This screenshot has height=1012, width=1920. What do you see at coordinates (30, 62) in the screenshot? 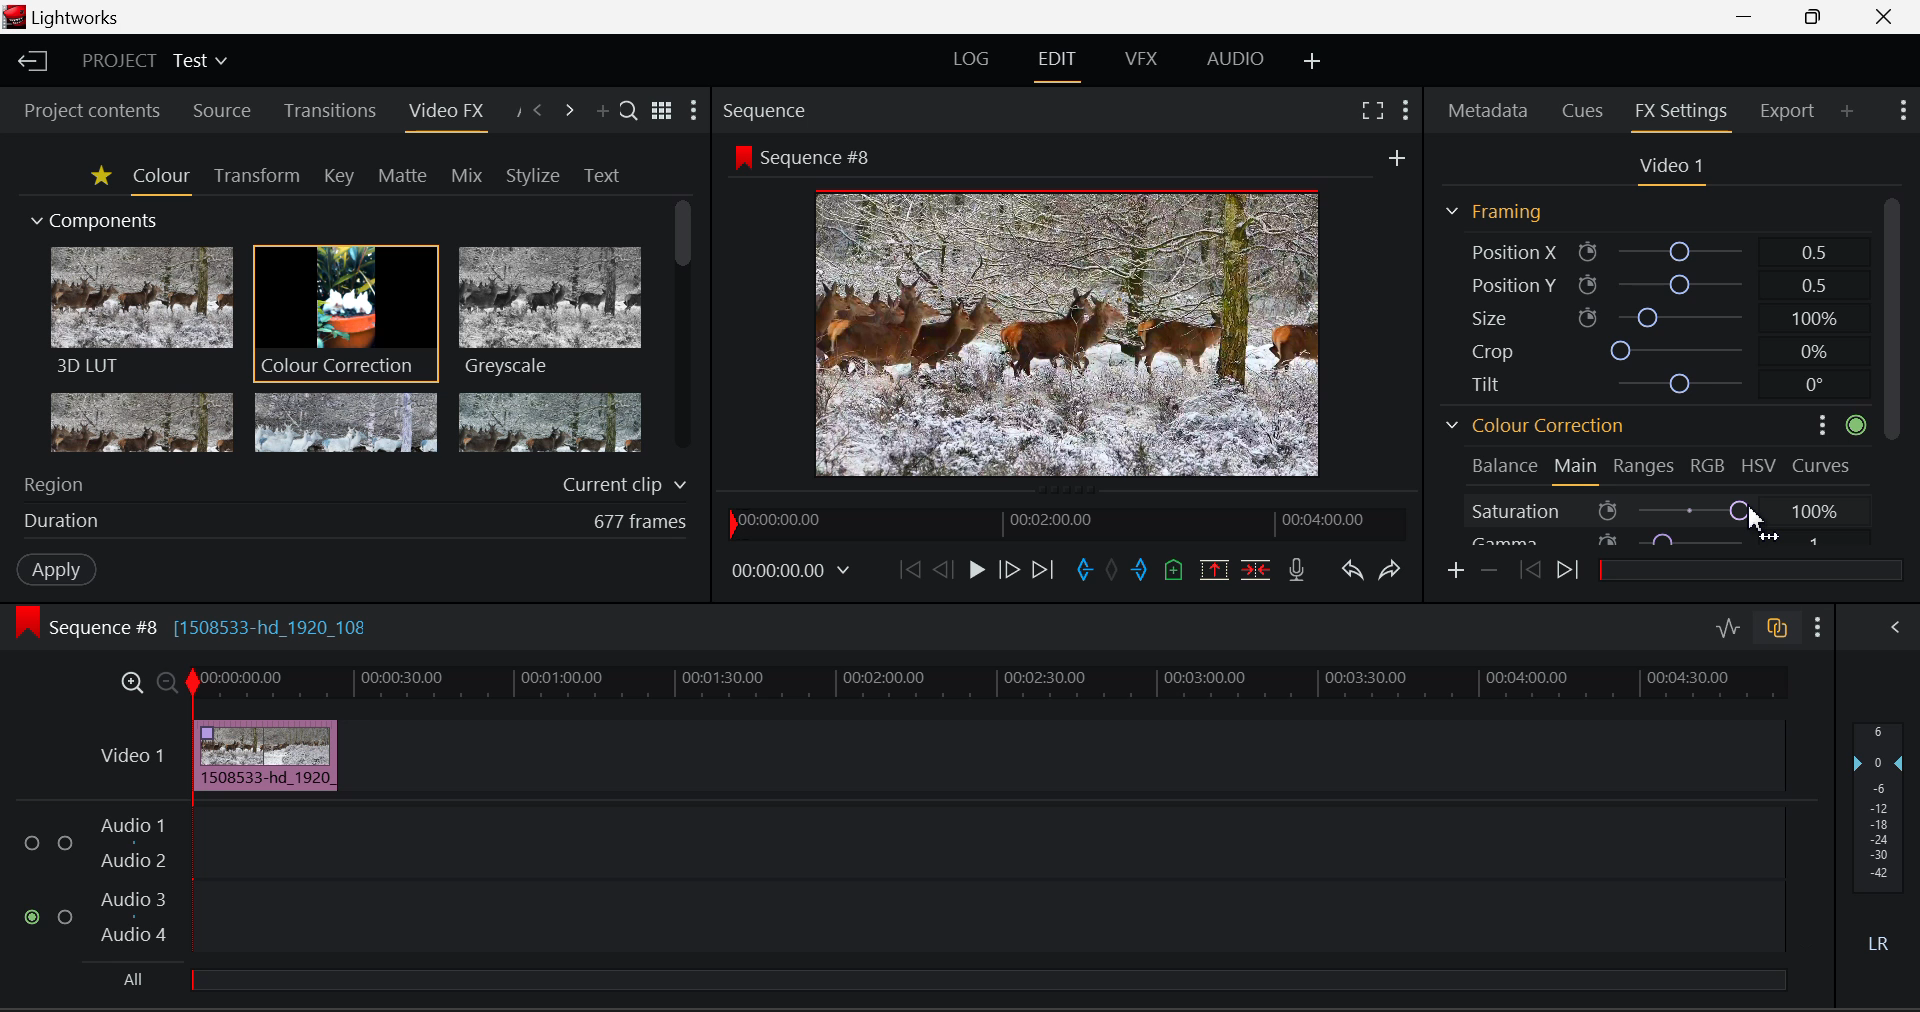
I see `Back to Homepage` at bounding box center [30, 62].